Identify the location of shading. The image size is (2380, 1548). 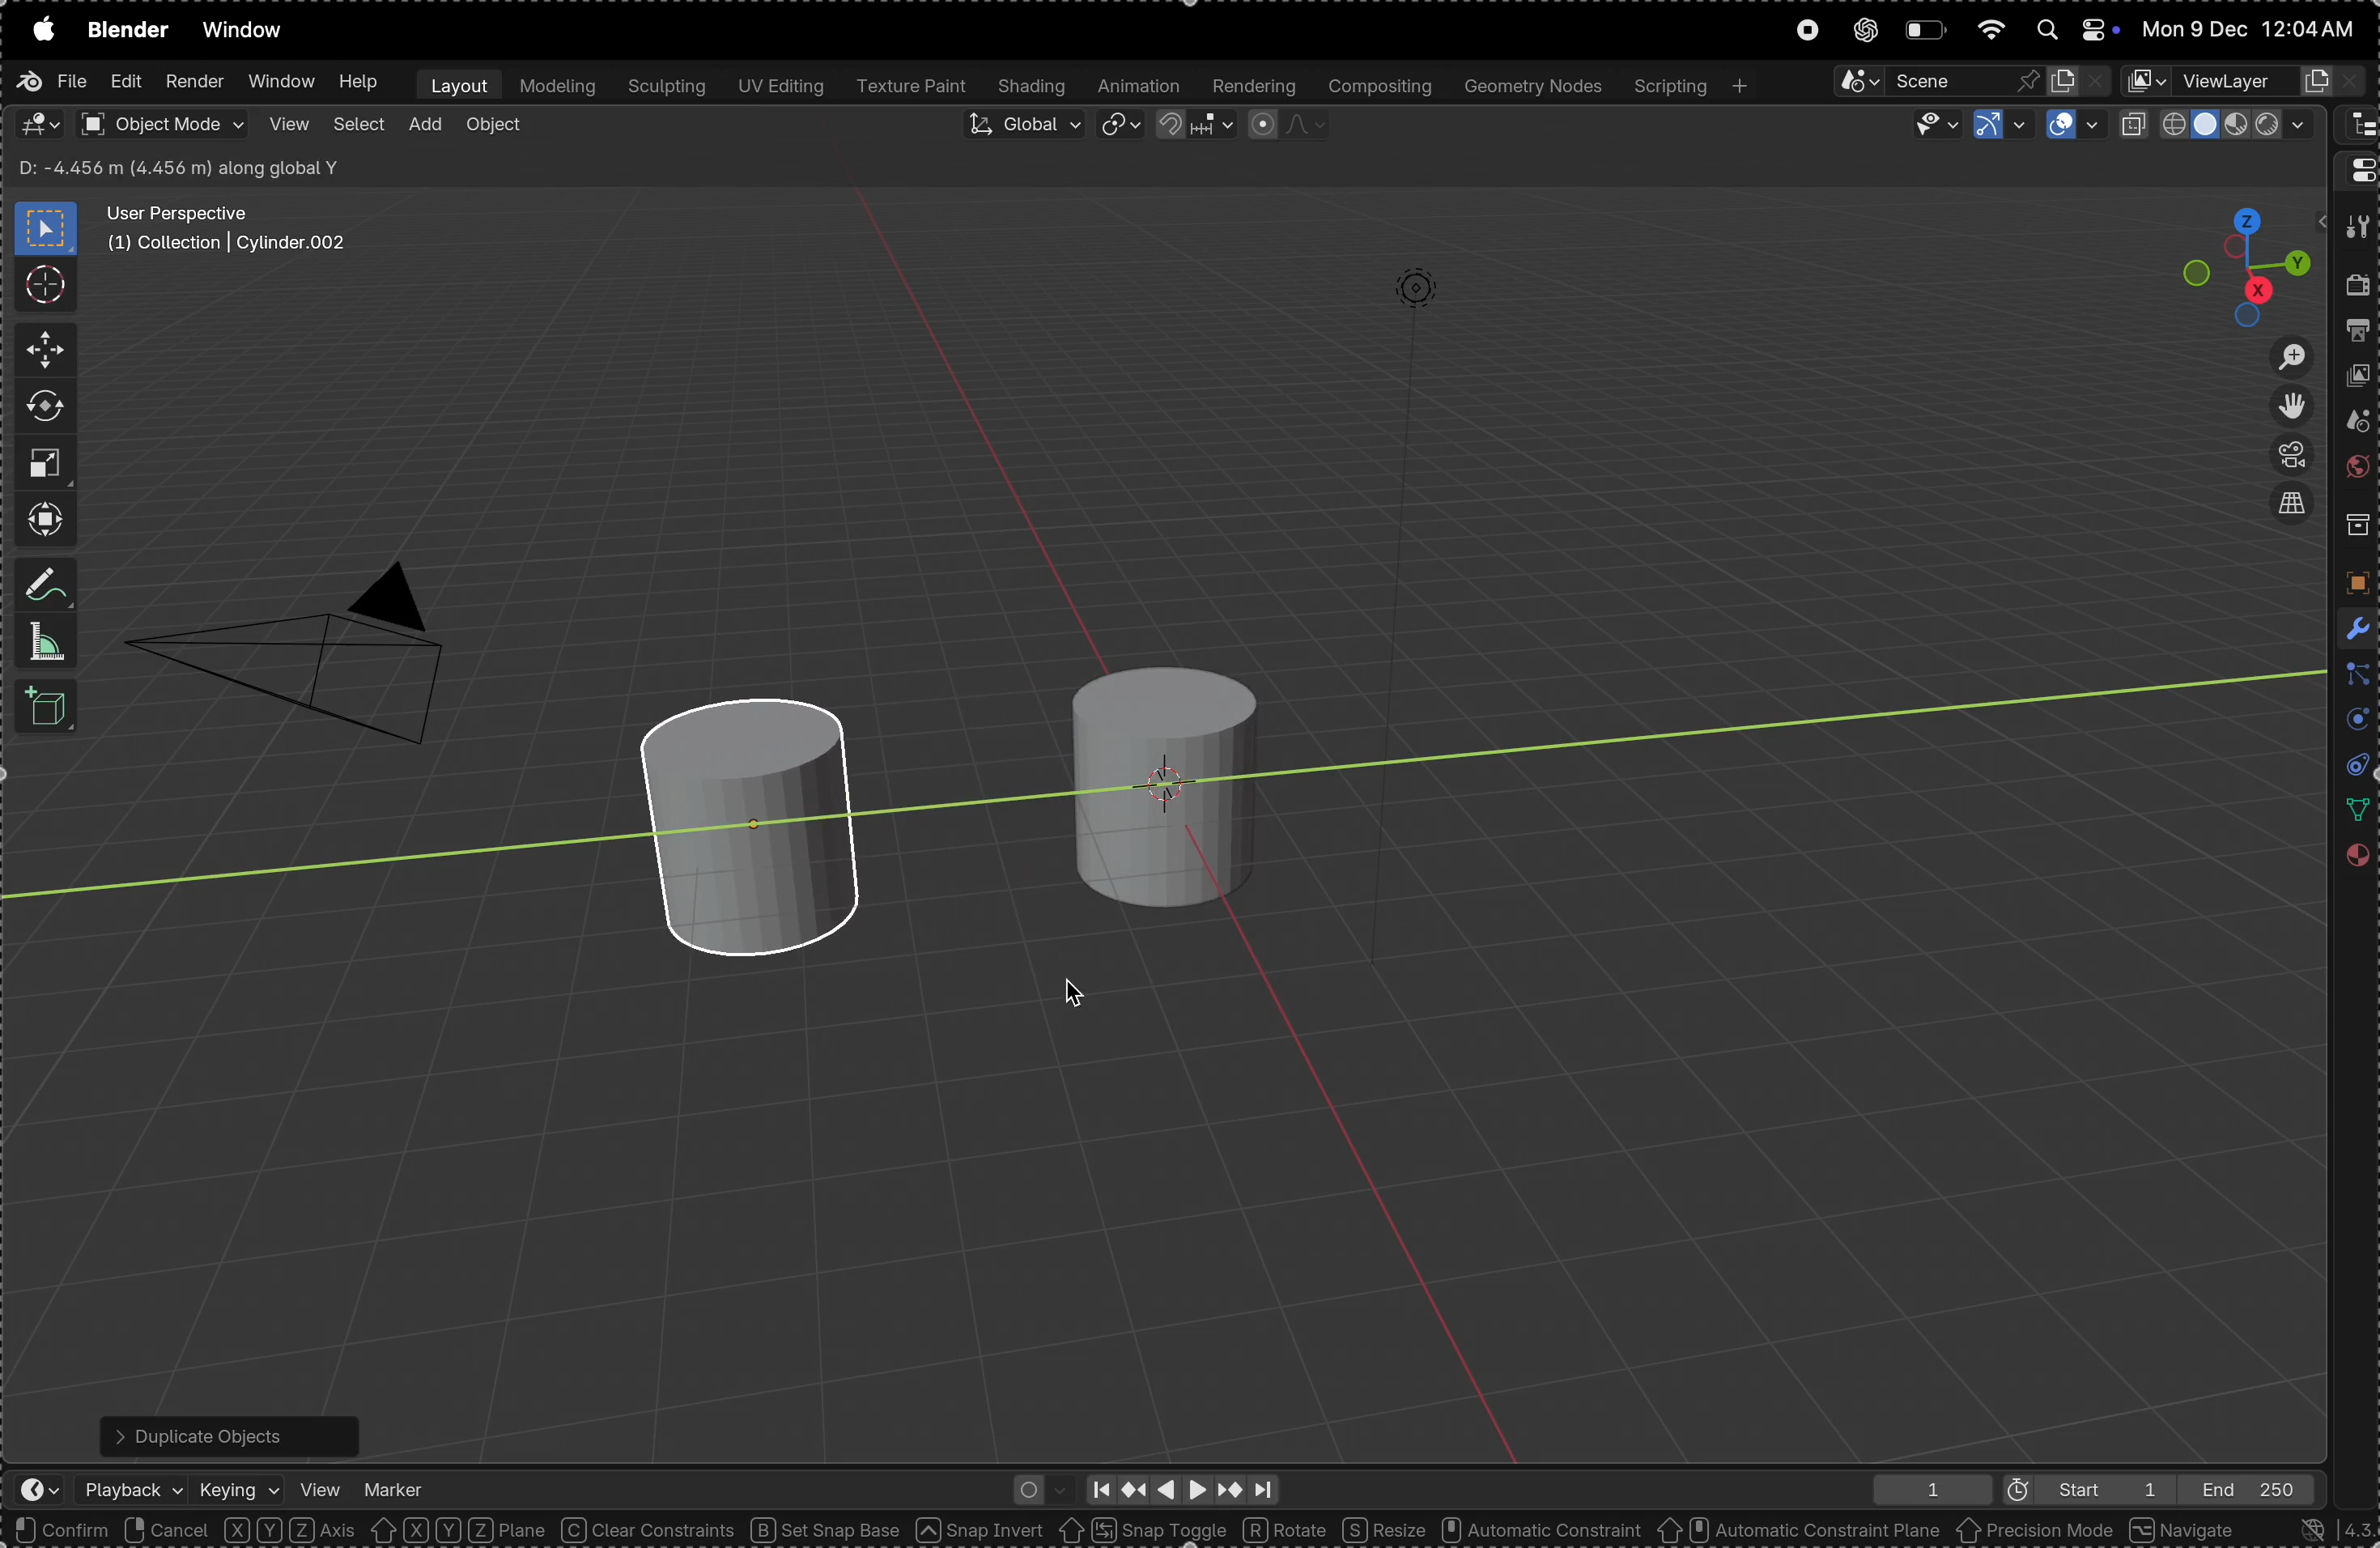
(1033, 87).